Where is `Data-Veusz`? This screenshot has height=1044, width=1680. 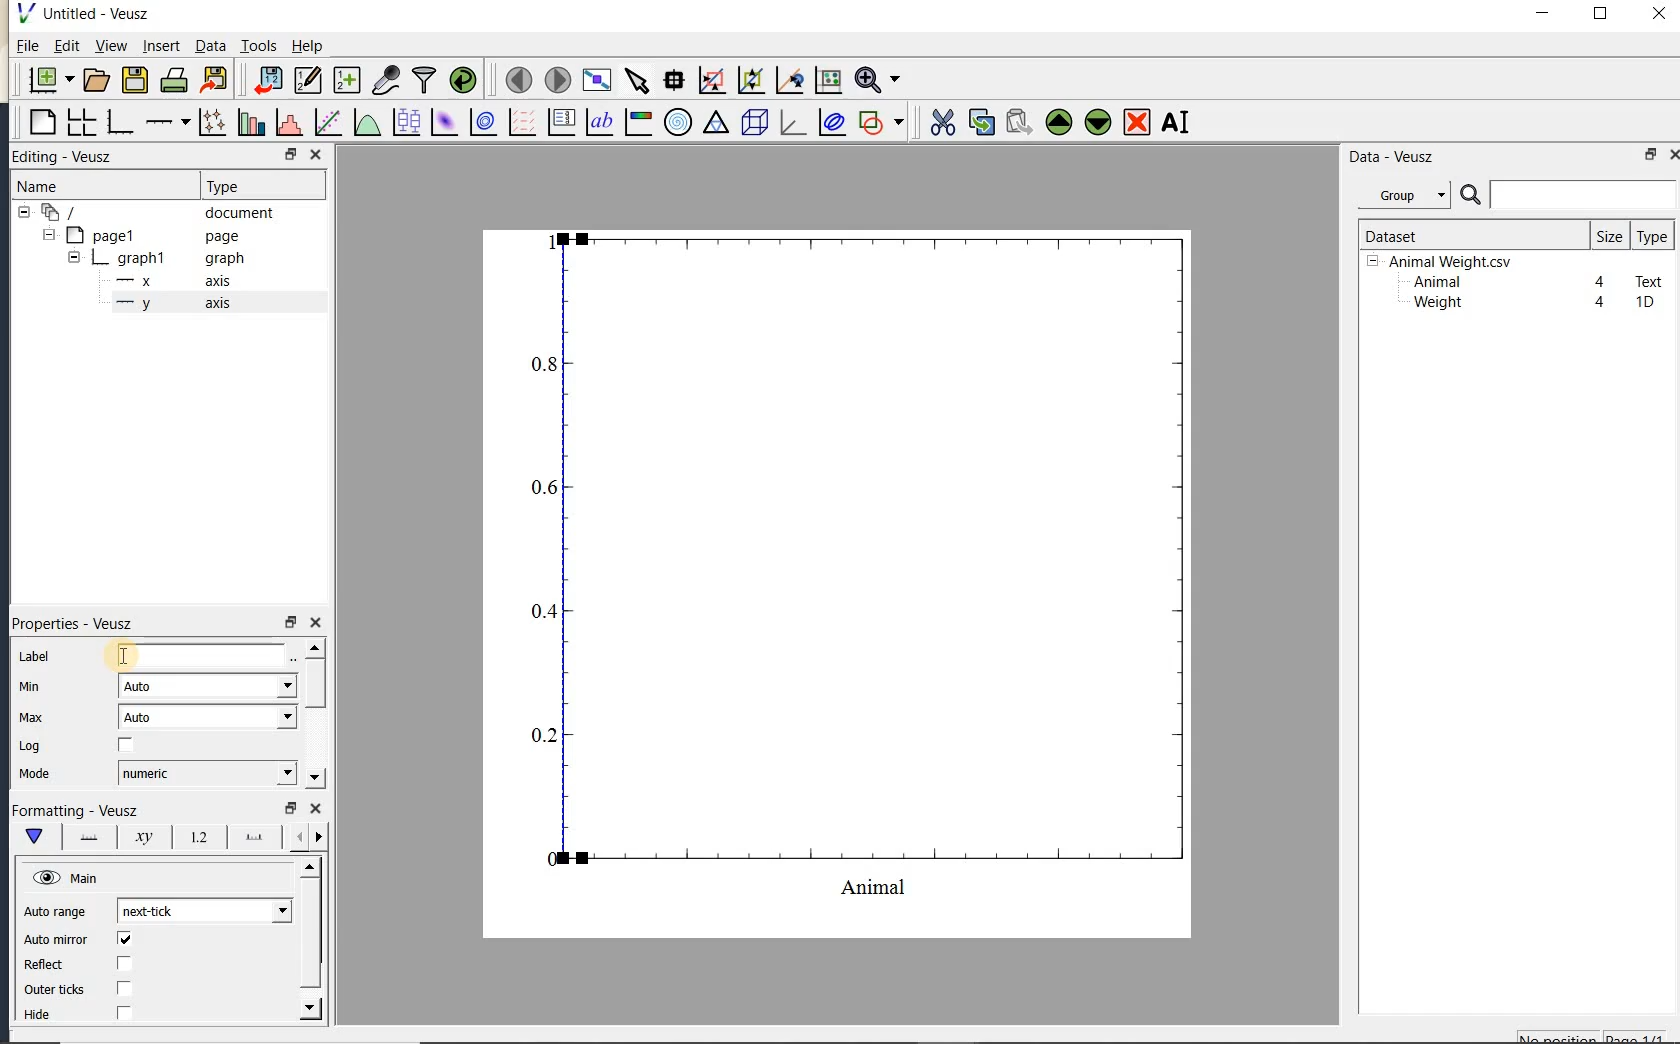
Data-Veusz is located at coordinates (1392, 157).